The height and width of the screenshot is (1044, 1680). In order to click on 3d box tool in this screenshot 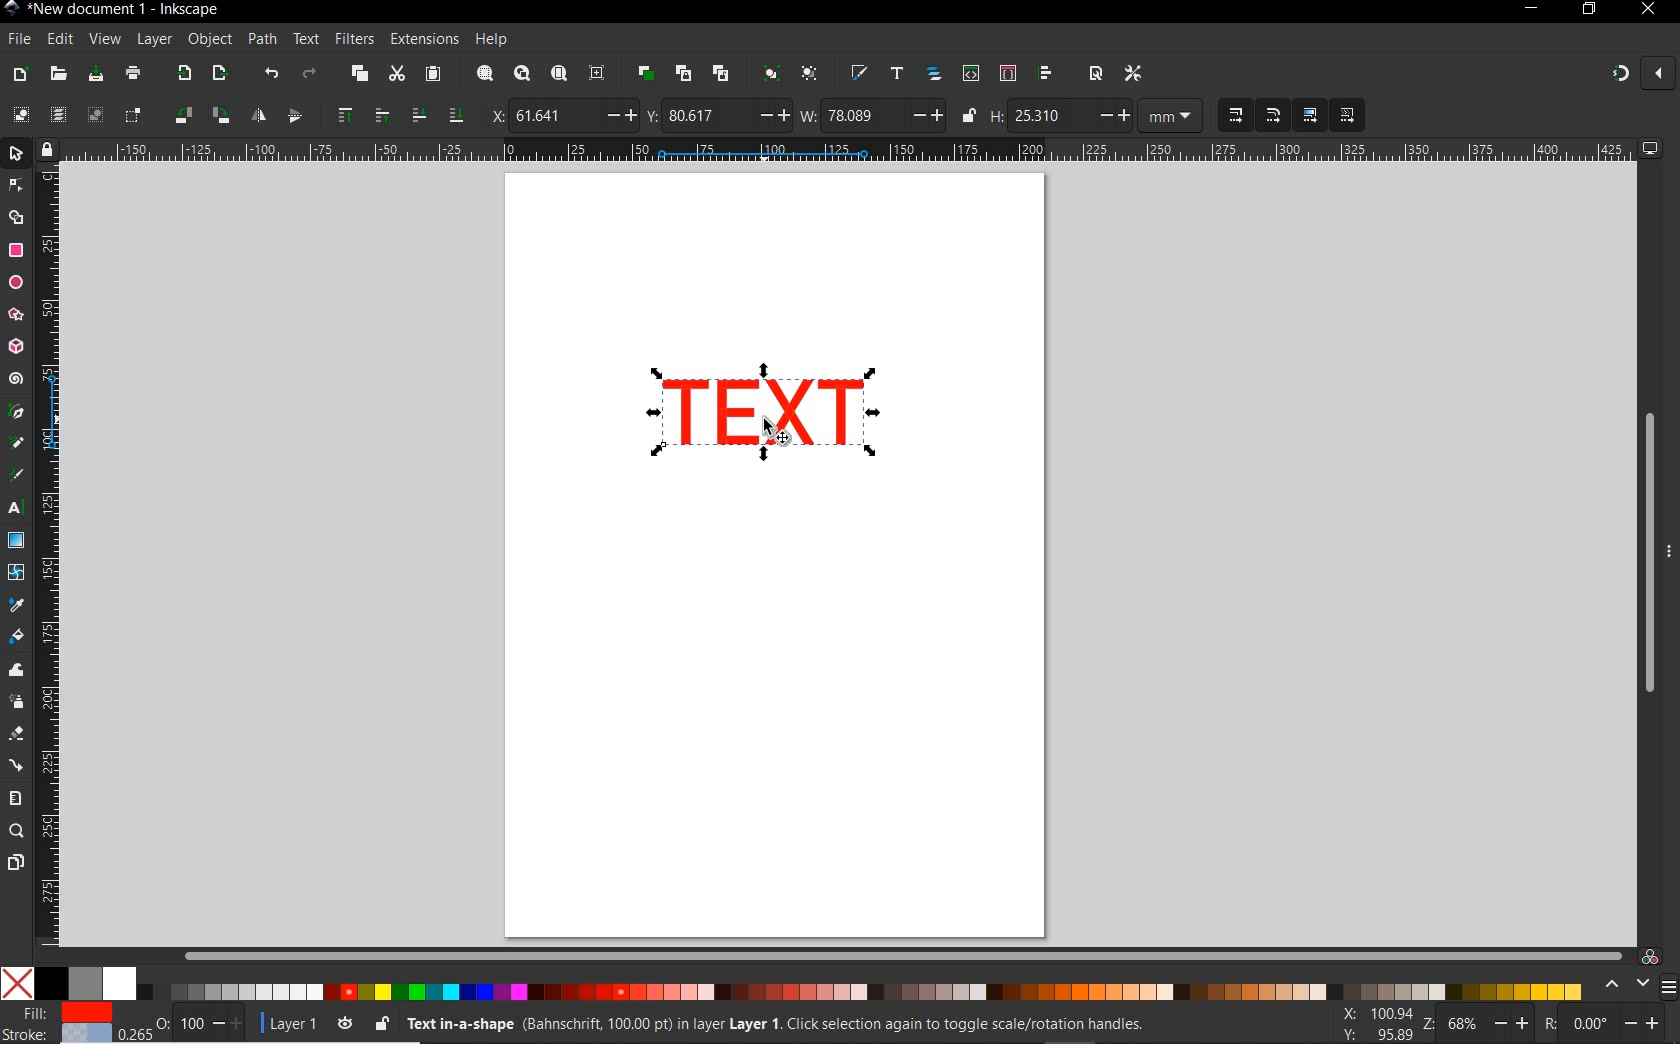, I will do `click(18, 345)`.